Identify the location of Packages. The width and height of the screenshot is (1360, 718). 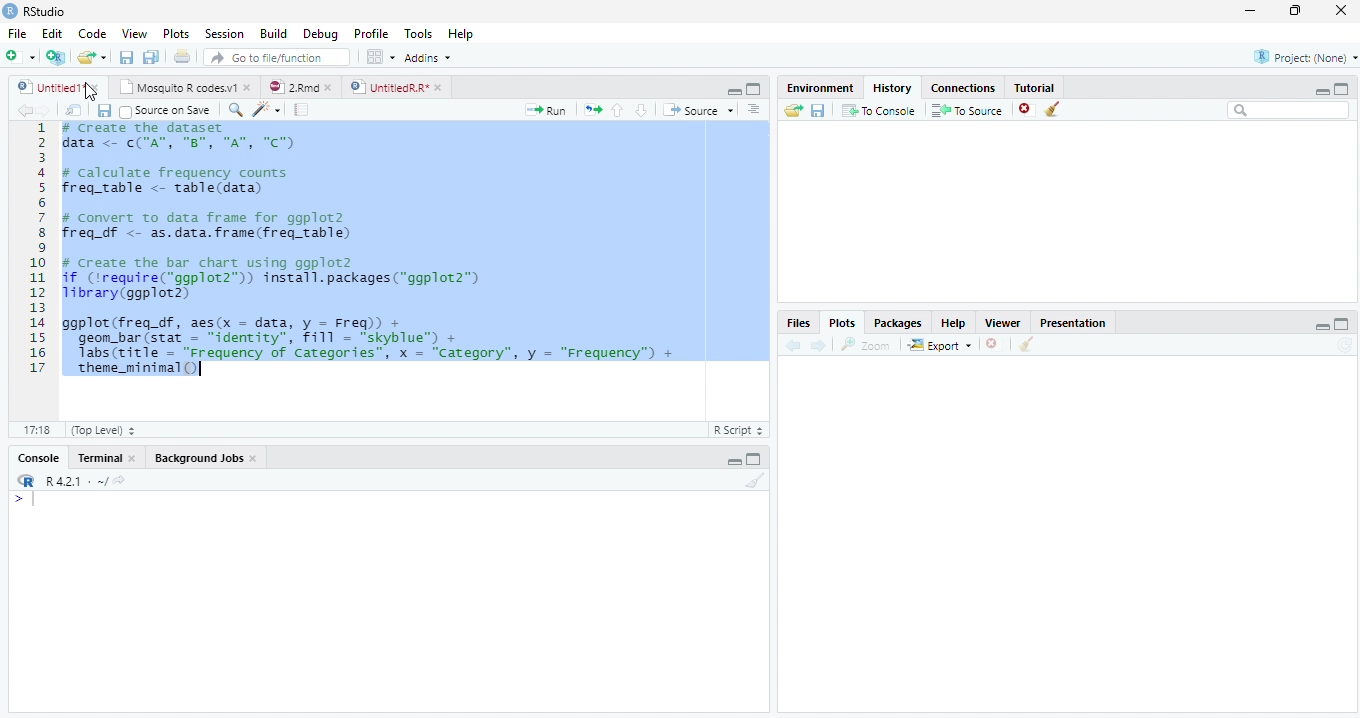
(900, 322).